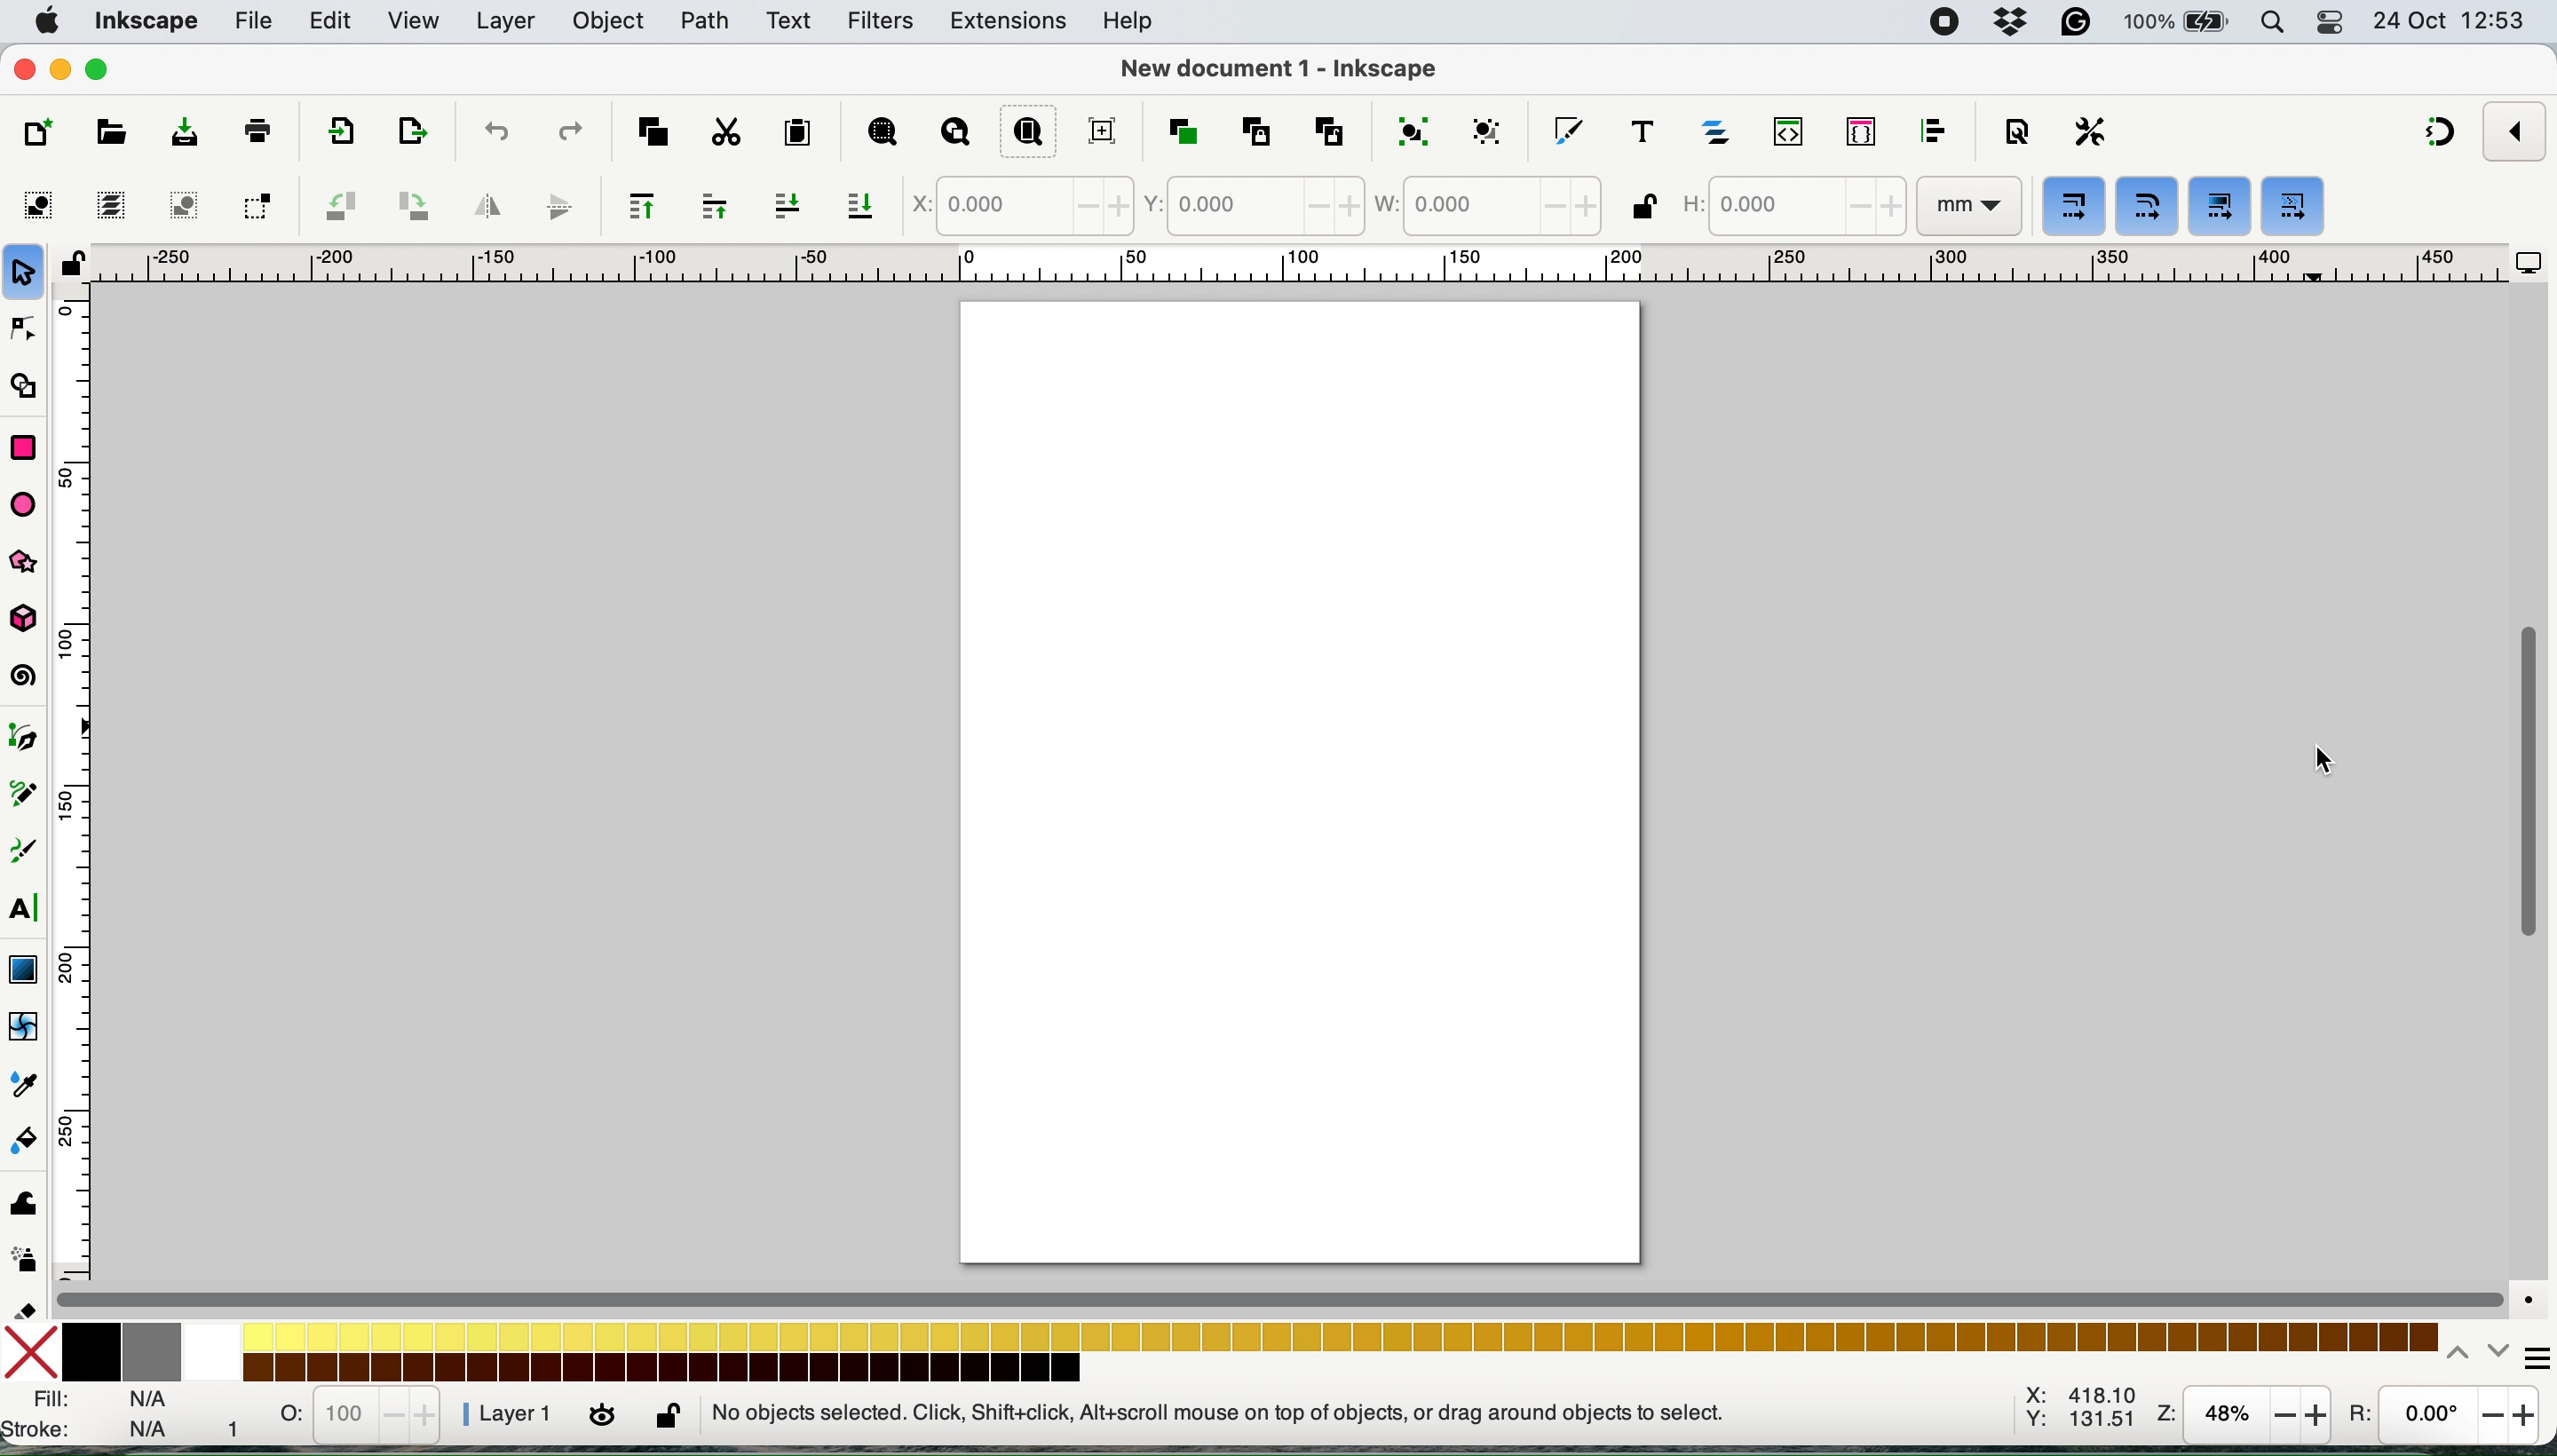 The height and width of the screenshot is (1456, 2557). What do you see at coordinates (2073, 205) in the screenshot?
I see `when scaling objects scale the stroke width by the same proportion` at bounding box center [2073, 205].